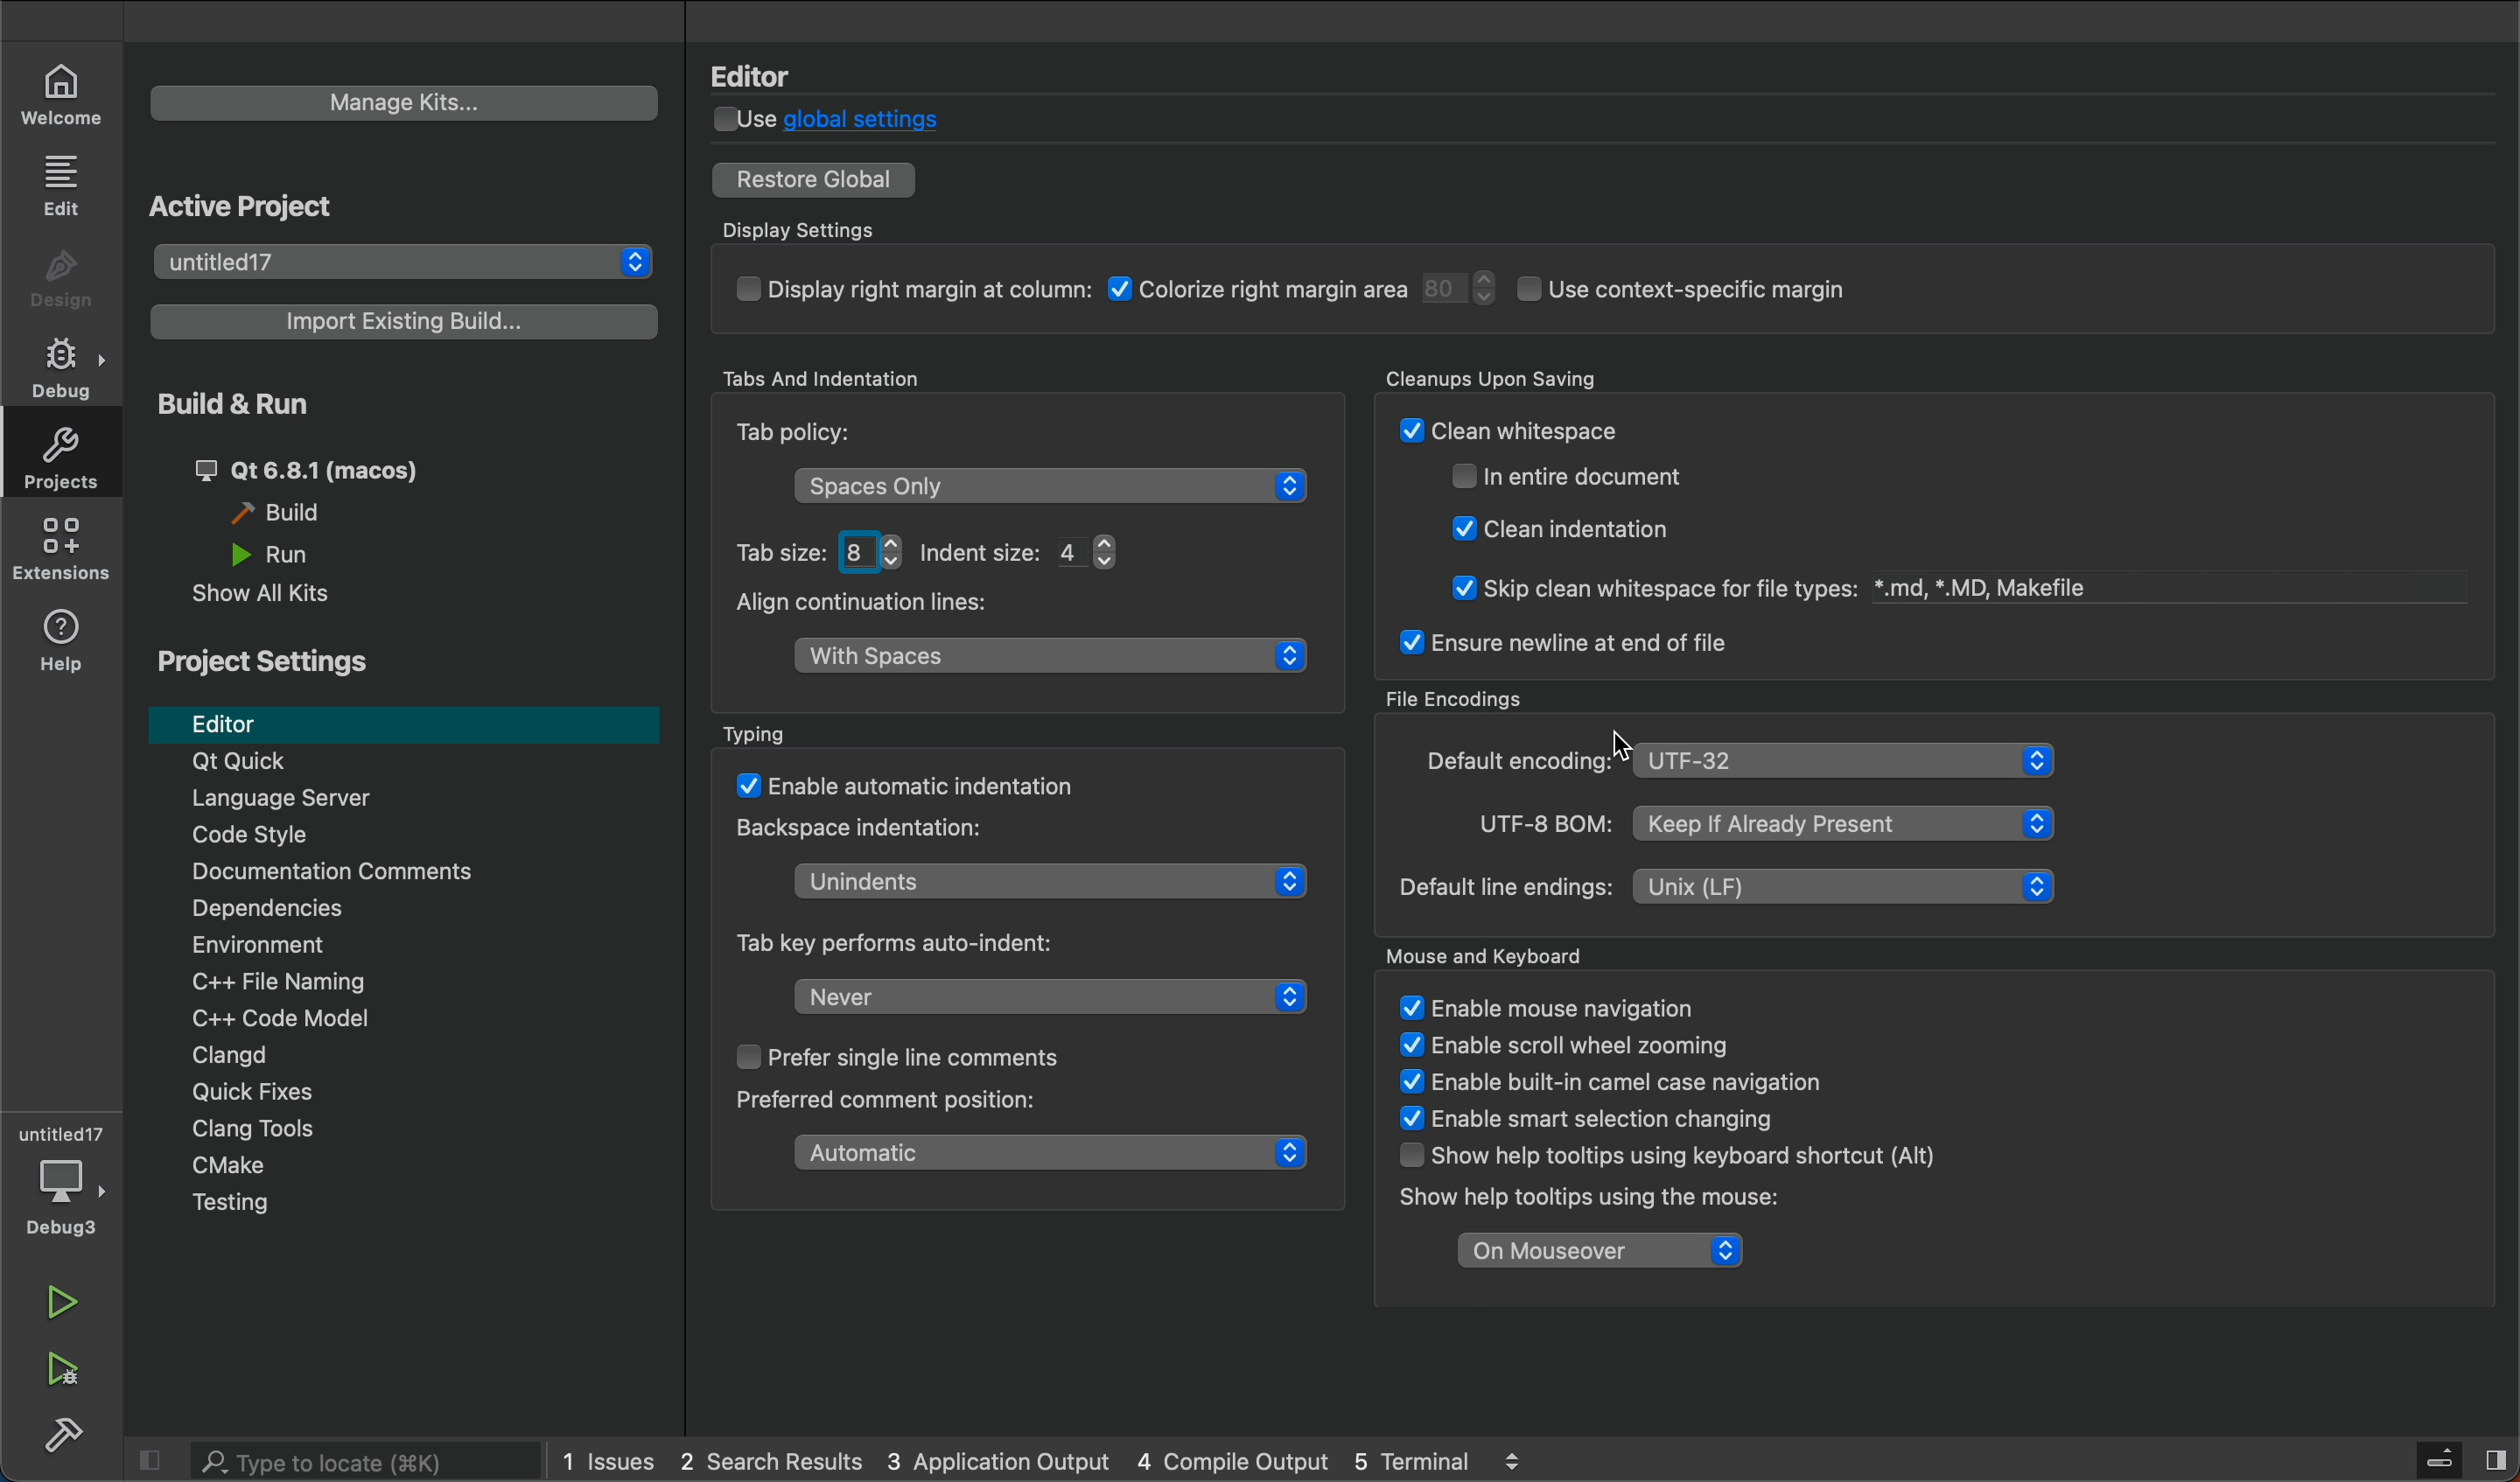 This screenshot has height=1482, width=2520. Describe the element at coordinates (408, 724) in the screenshot. I see `editor` at that location.